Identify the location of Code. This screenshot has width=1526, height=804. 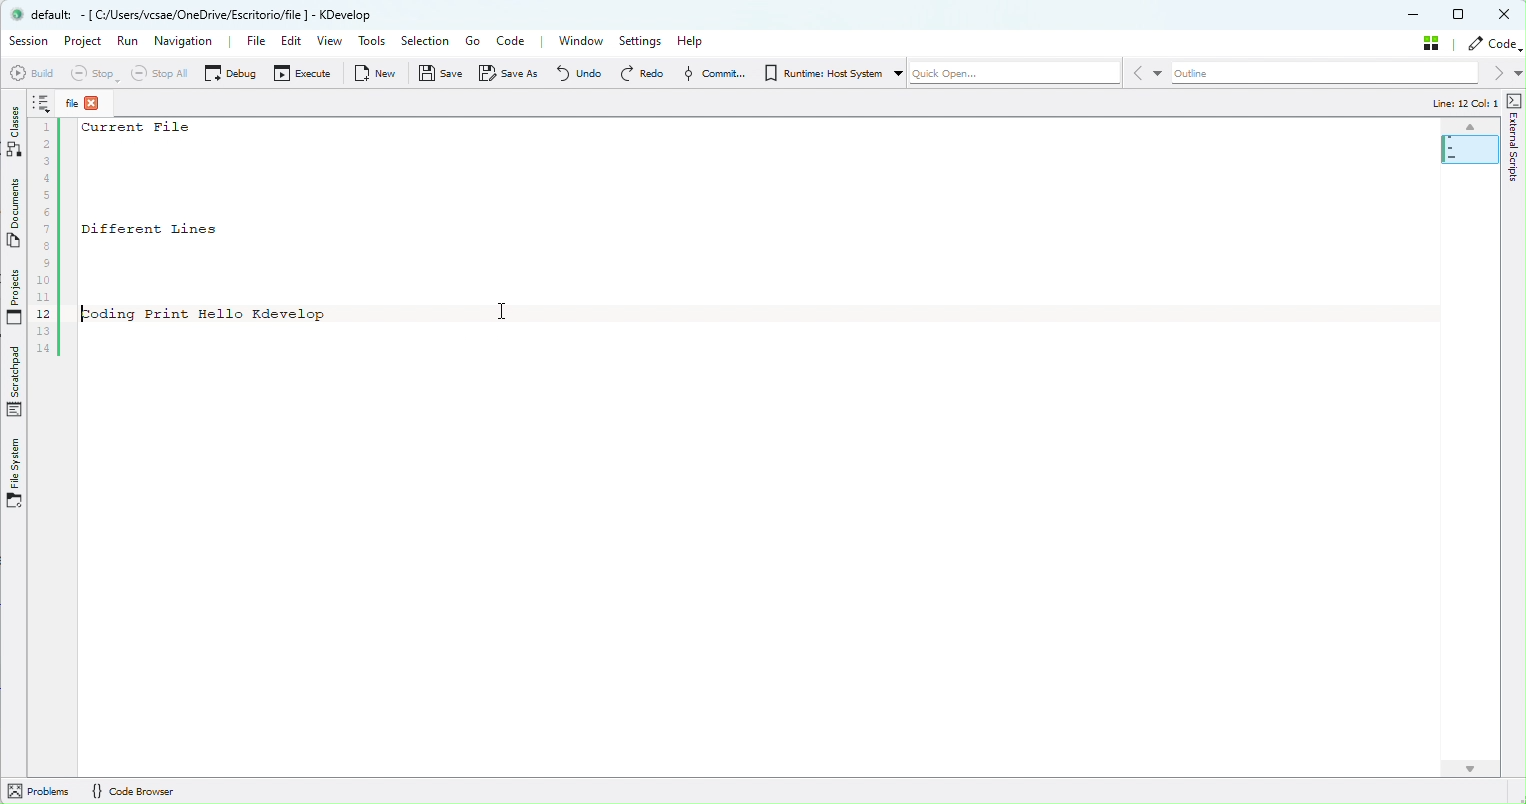
(1493, 43).